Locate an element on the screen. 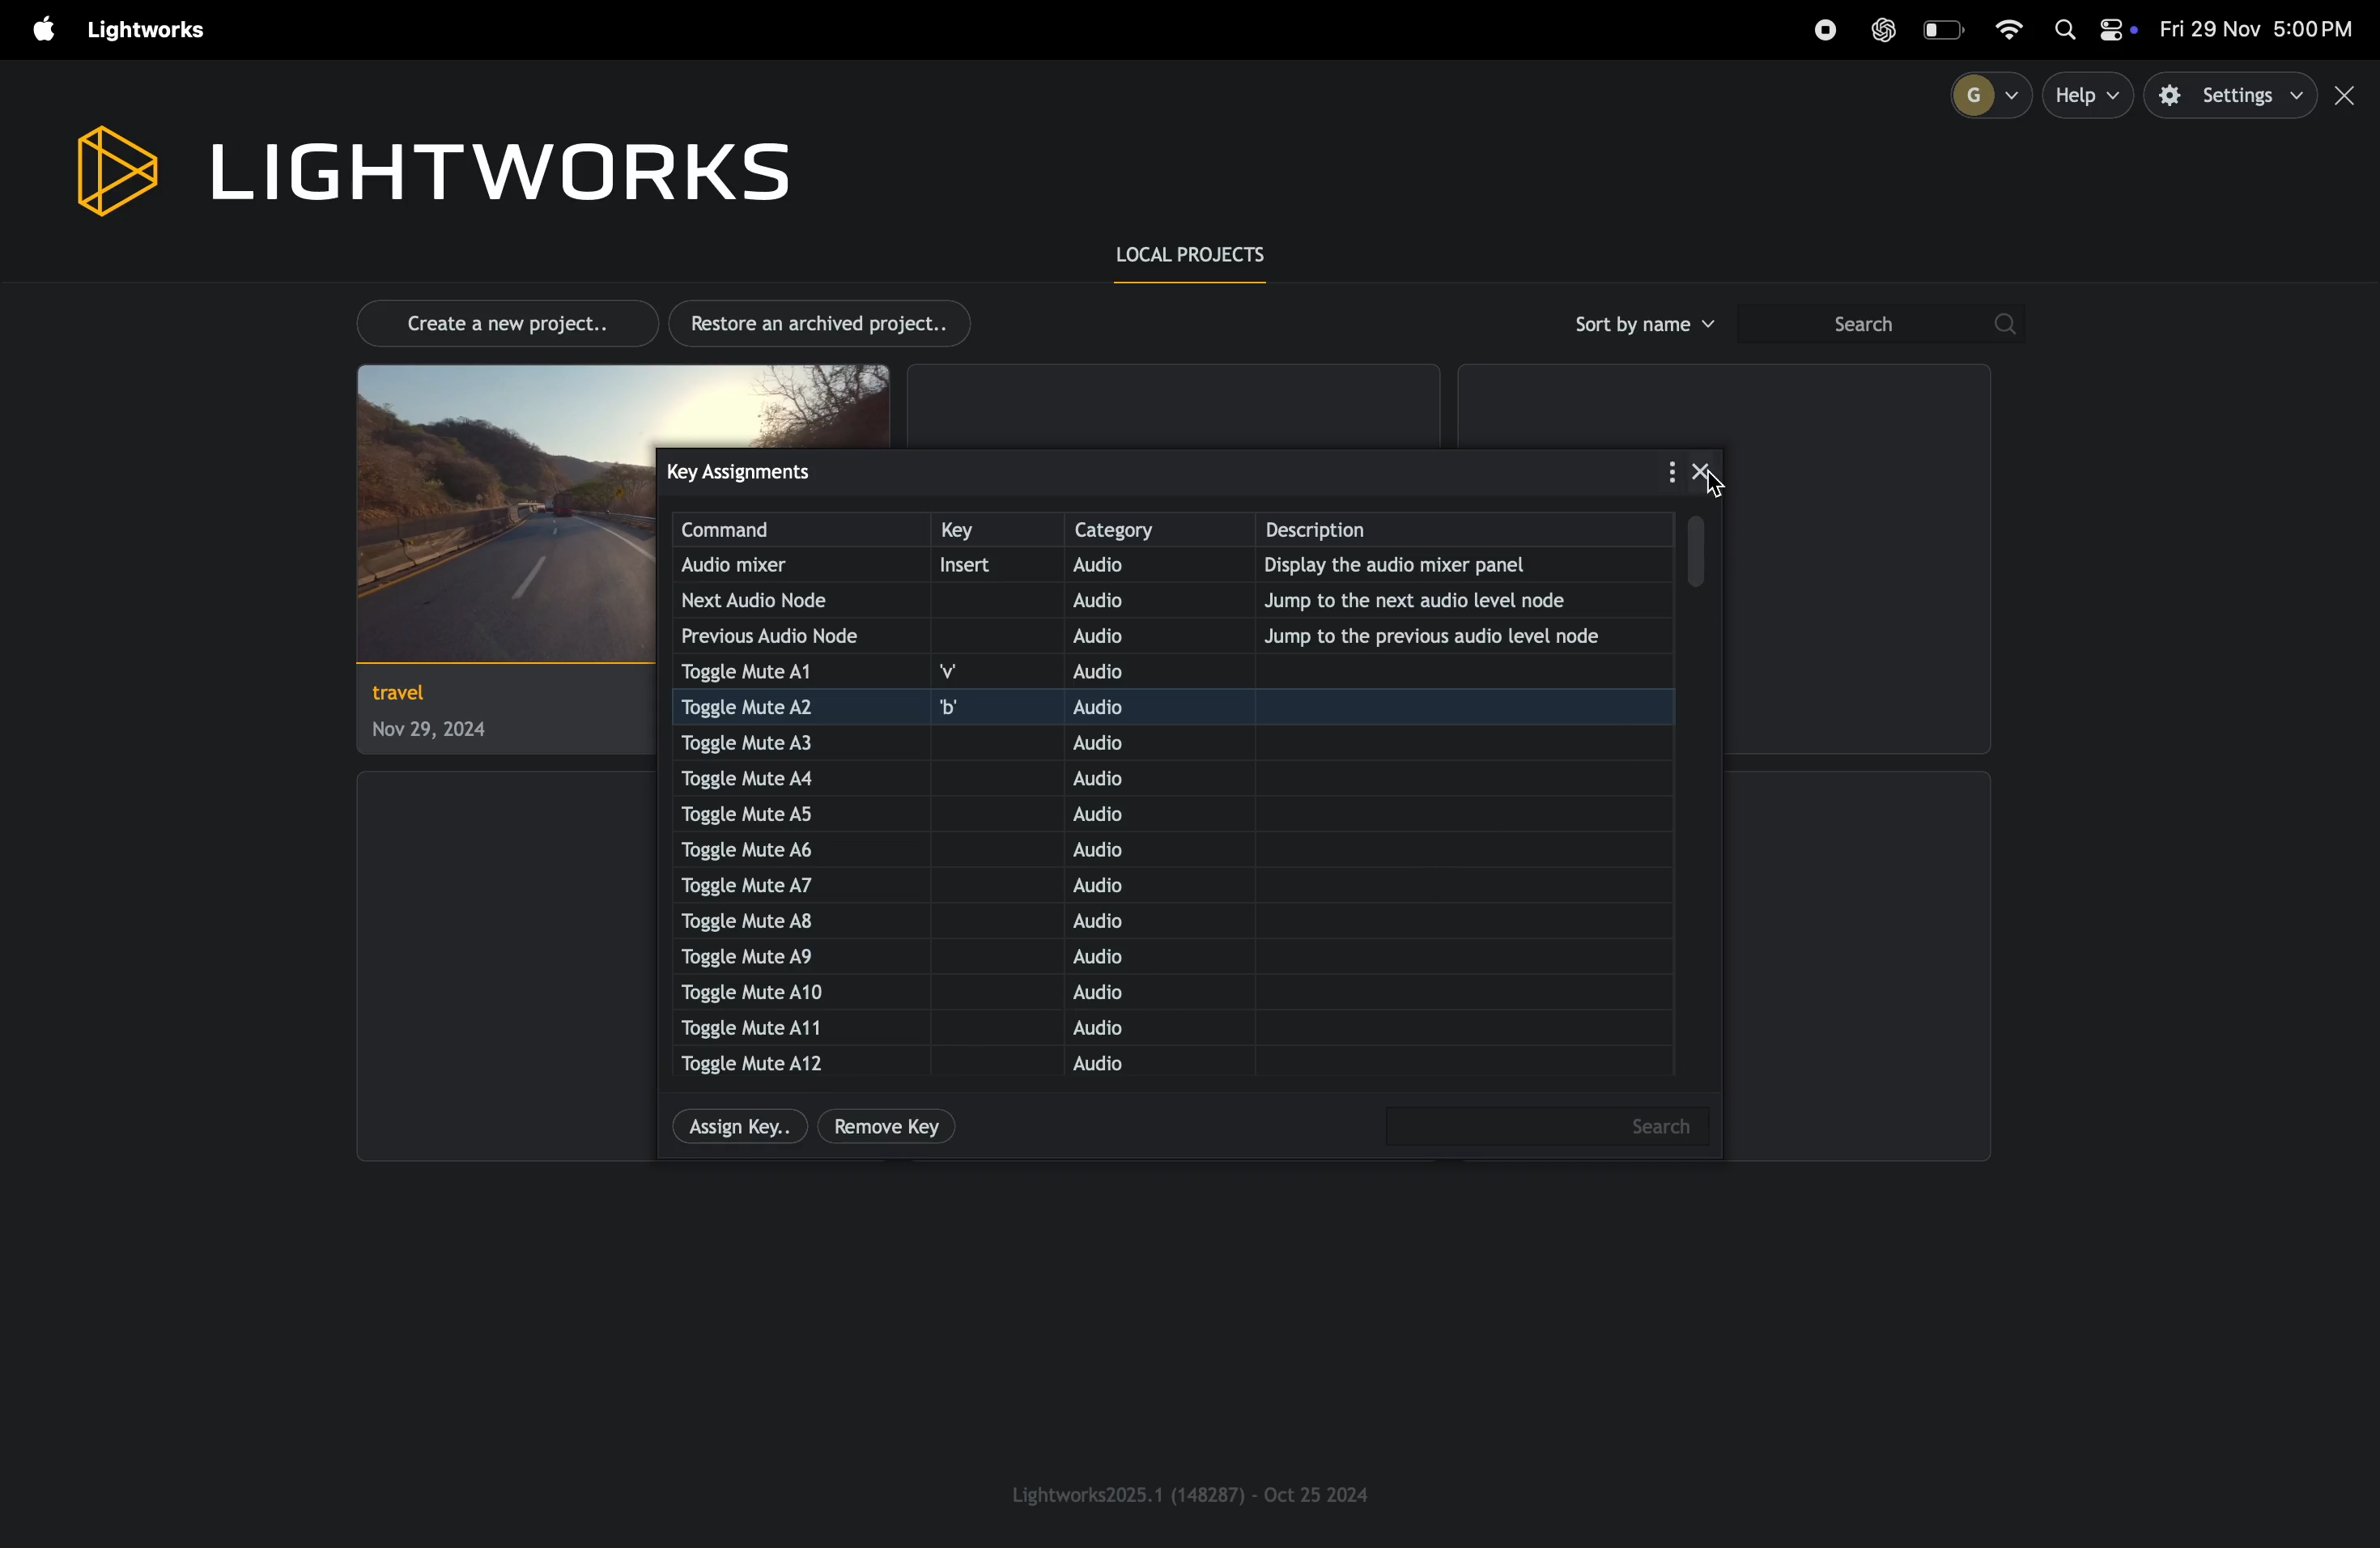  audio is located at coordinates (1134, 670).